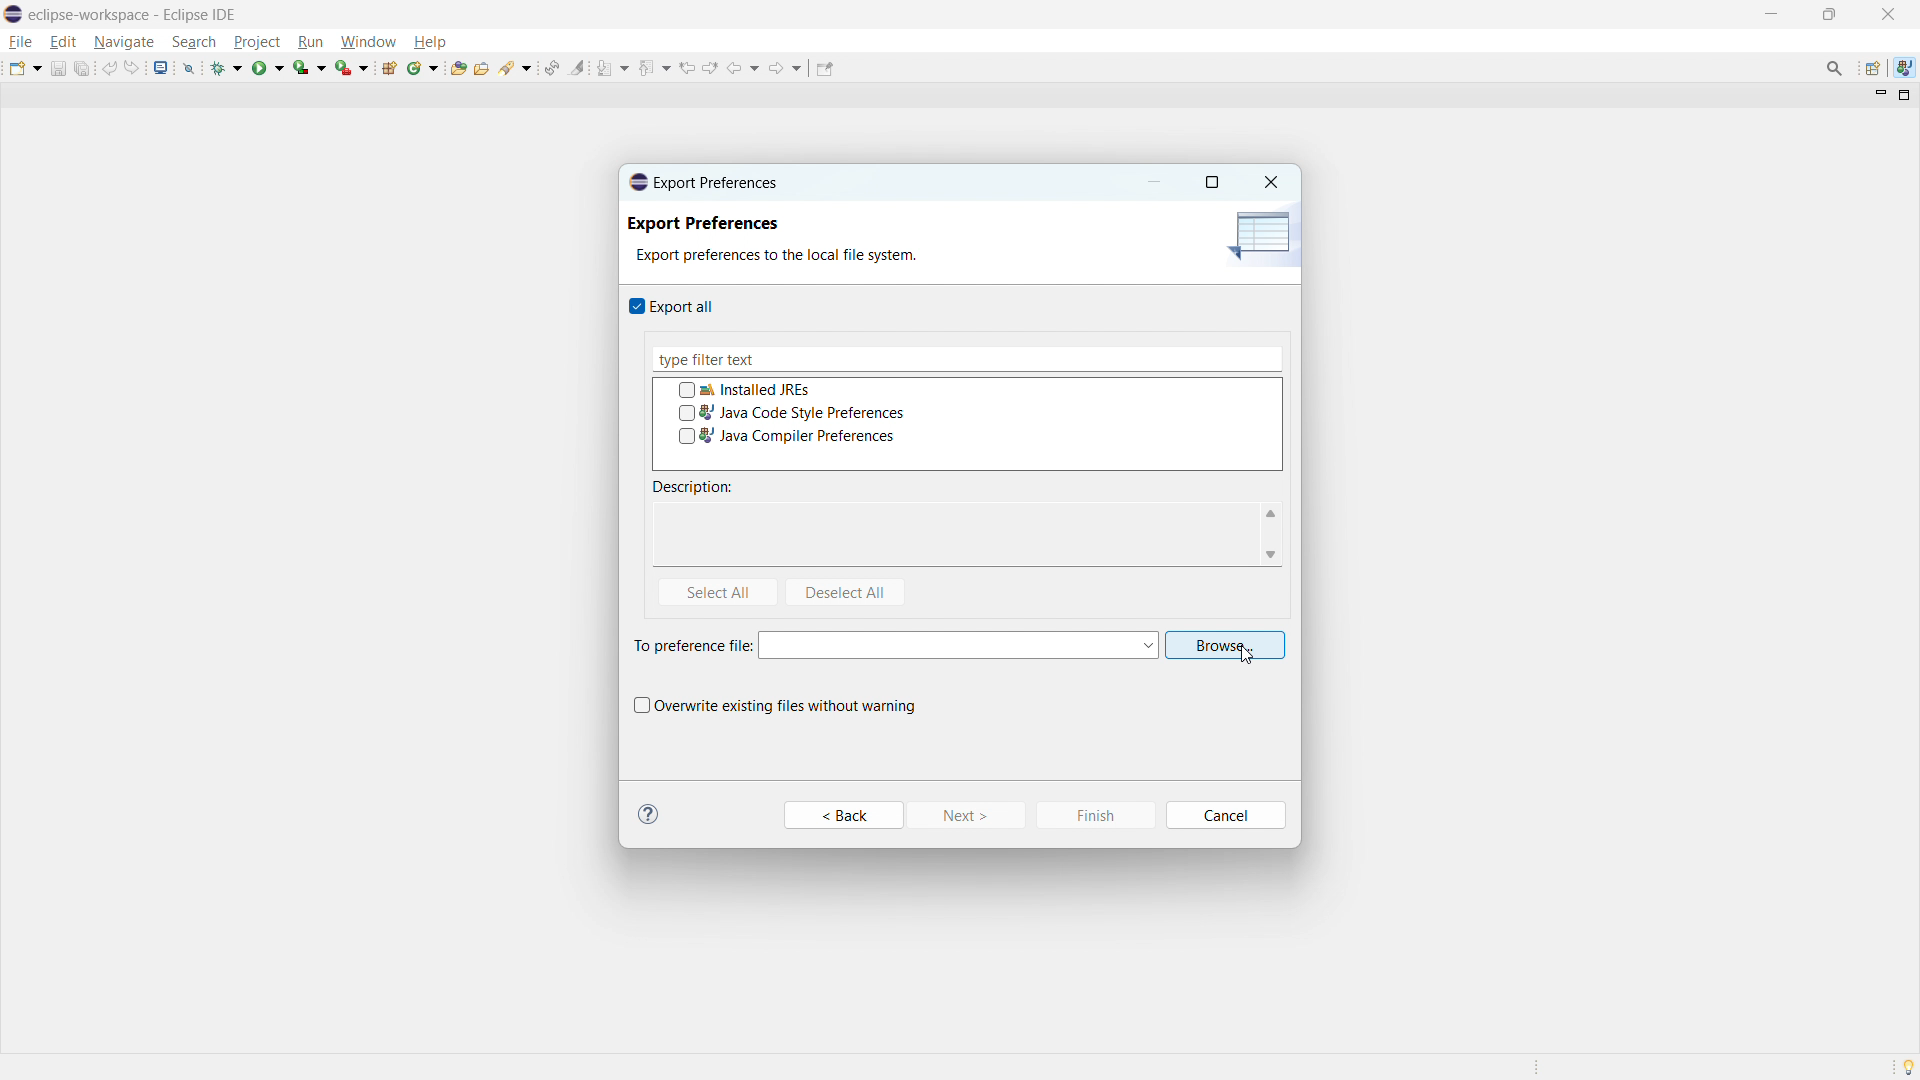 The image size is (1920, 1080). What do you see at coordinates (161, 67) in the screenshot?
I see `open console` at bounding box center [161, 67].